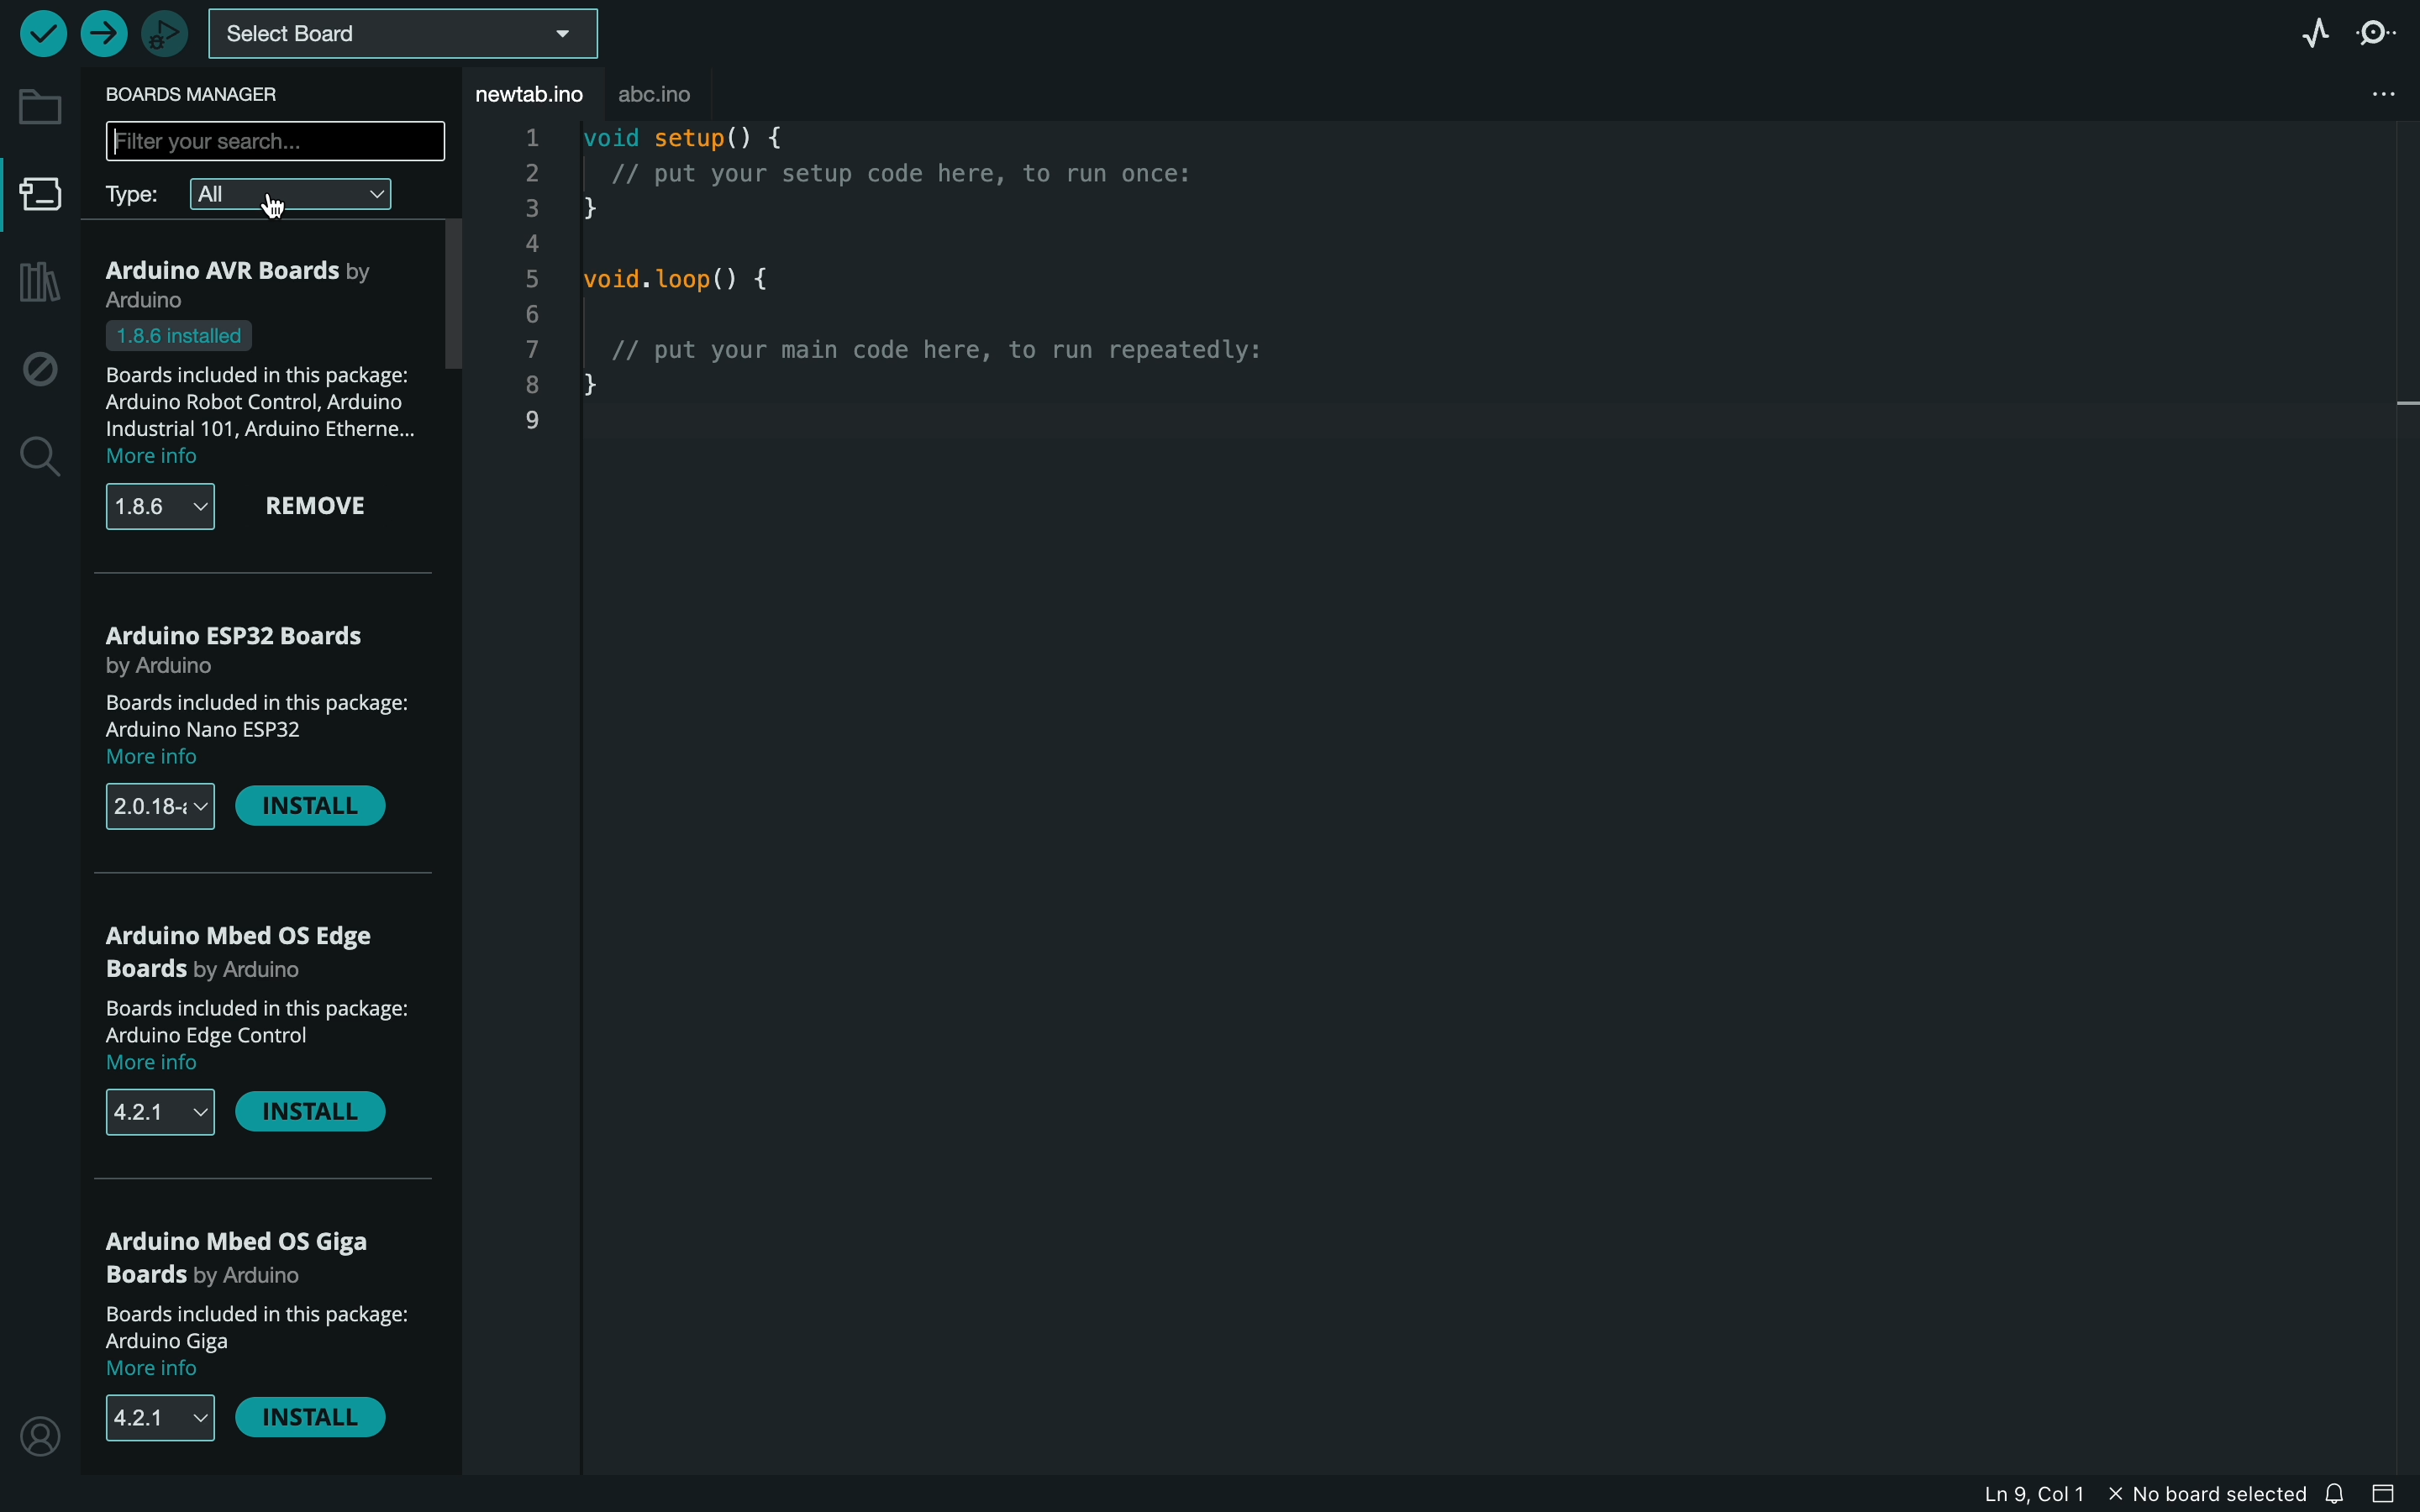 The image size is (2420, 1512). Describe the element at coordinates (2339, 1493) in the screenshot. I see `notification` at that location.